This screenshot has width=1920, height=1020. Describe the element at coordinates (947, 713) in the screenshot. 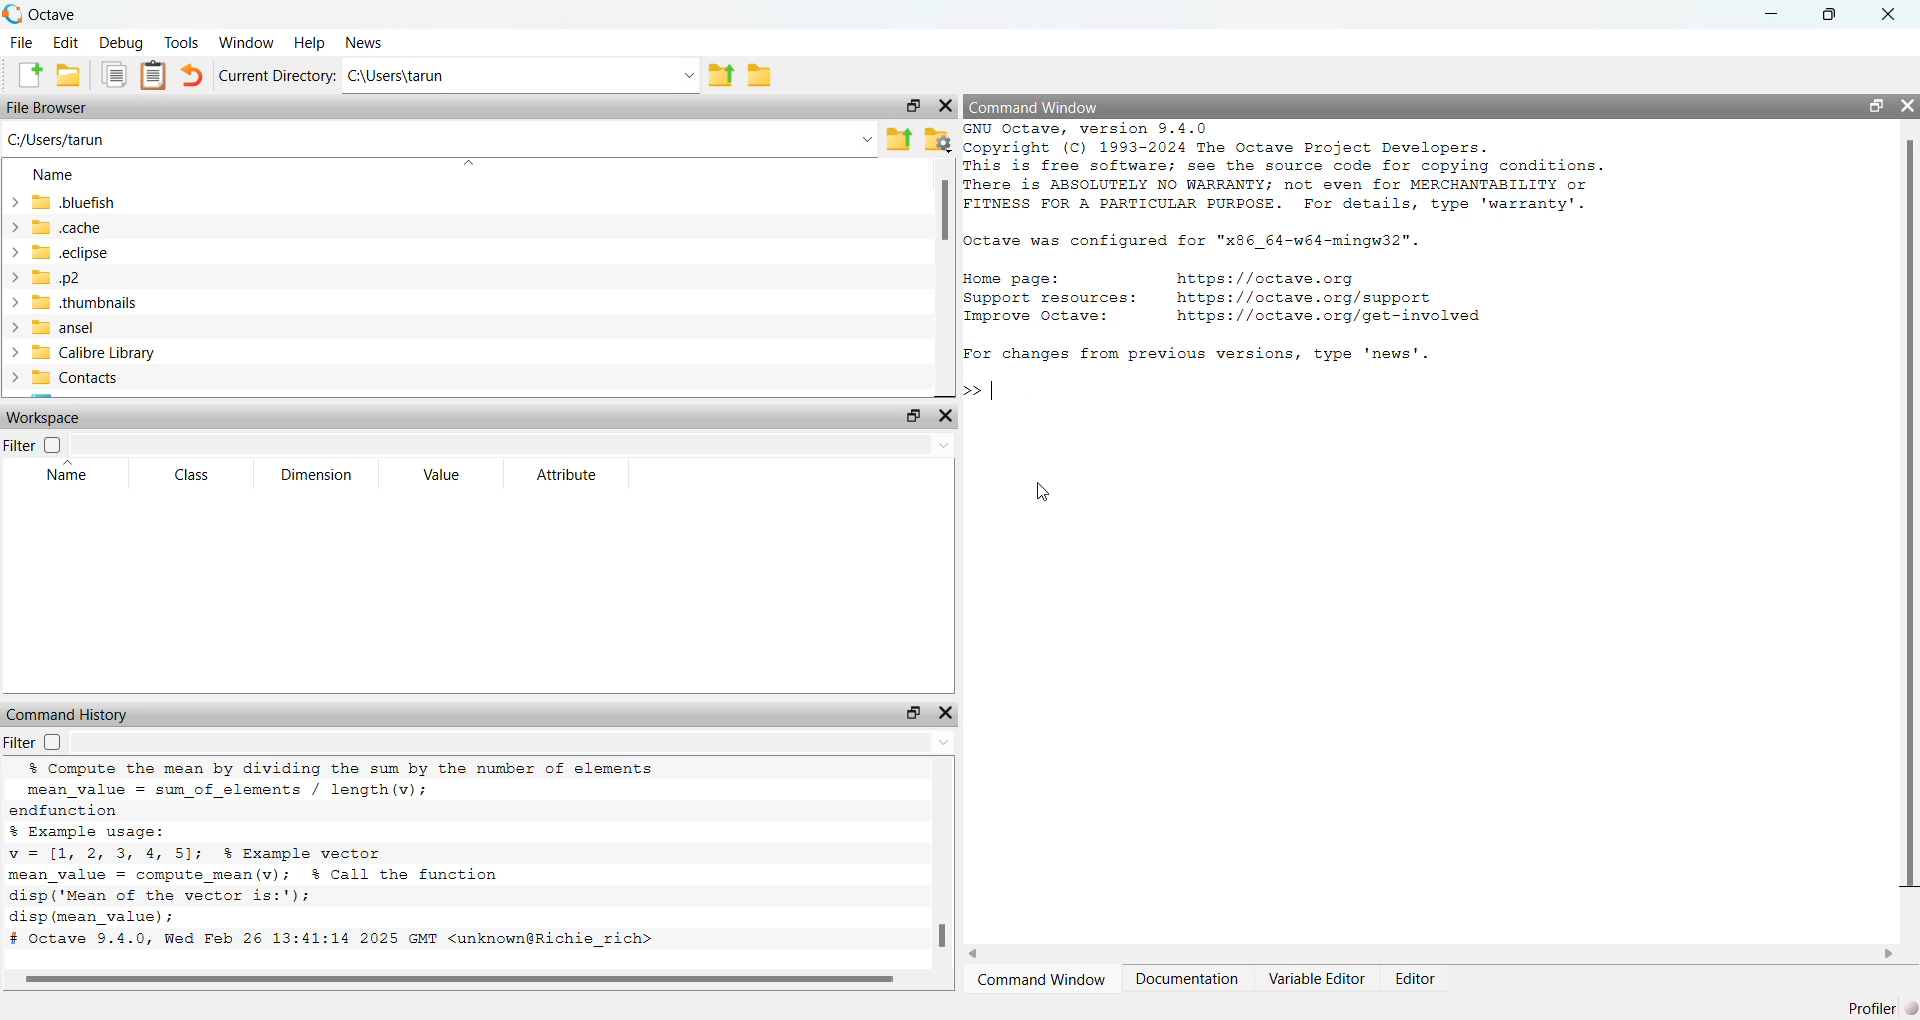

I see `close` at that location.